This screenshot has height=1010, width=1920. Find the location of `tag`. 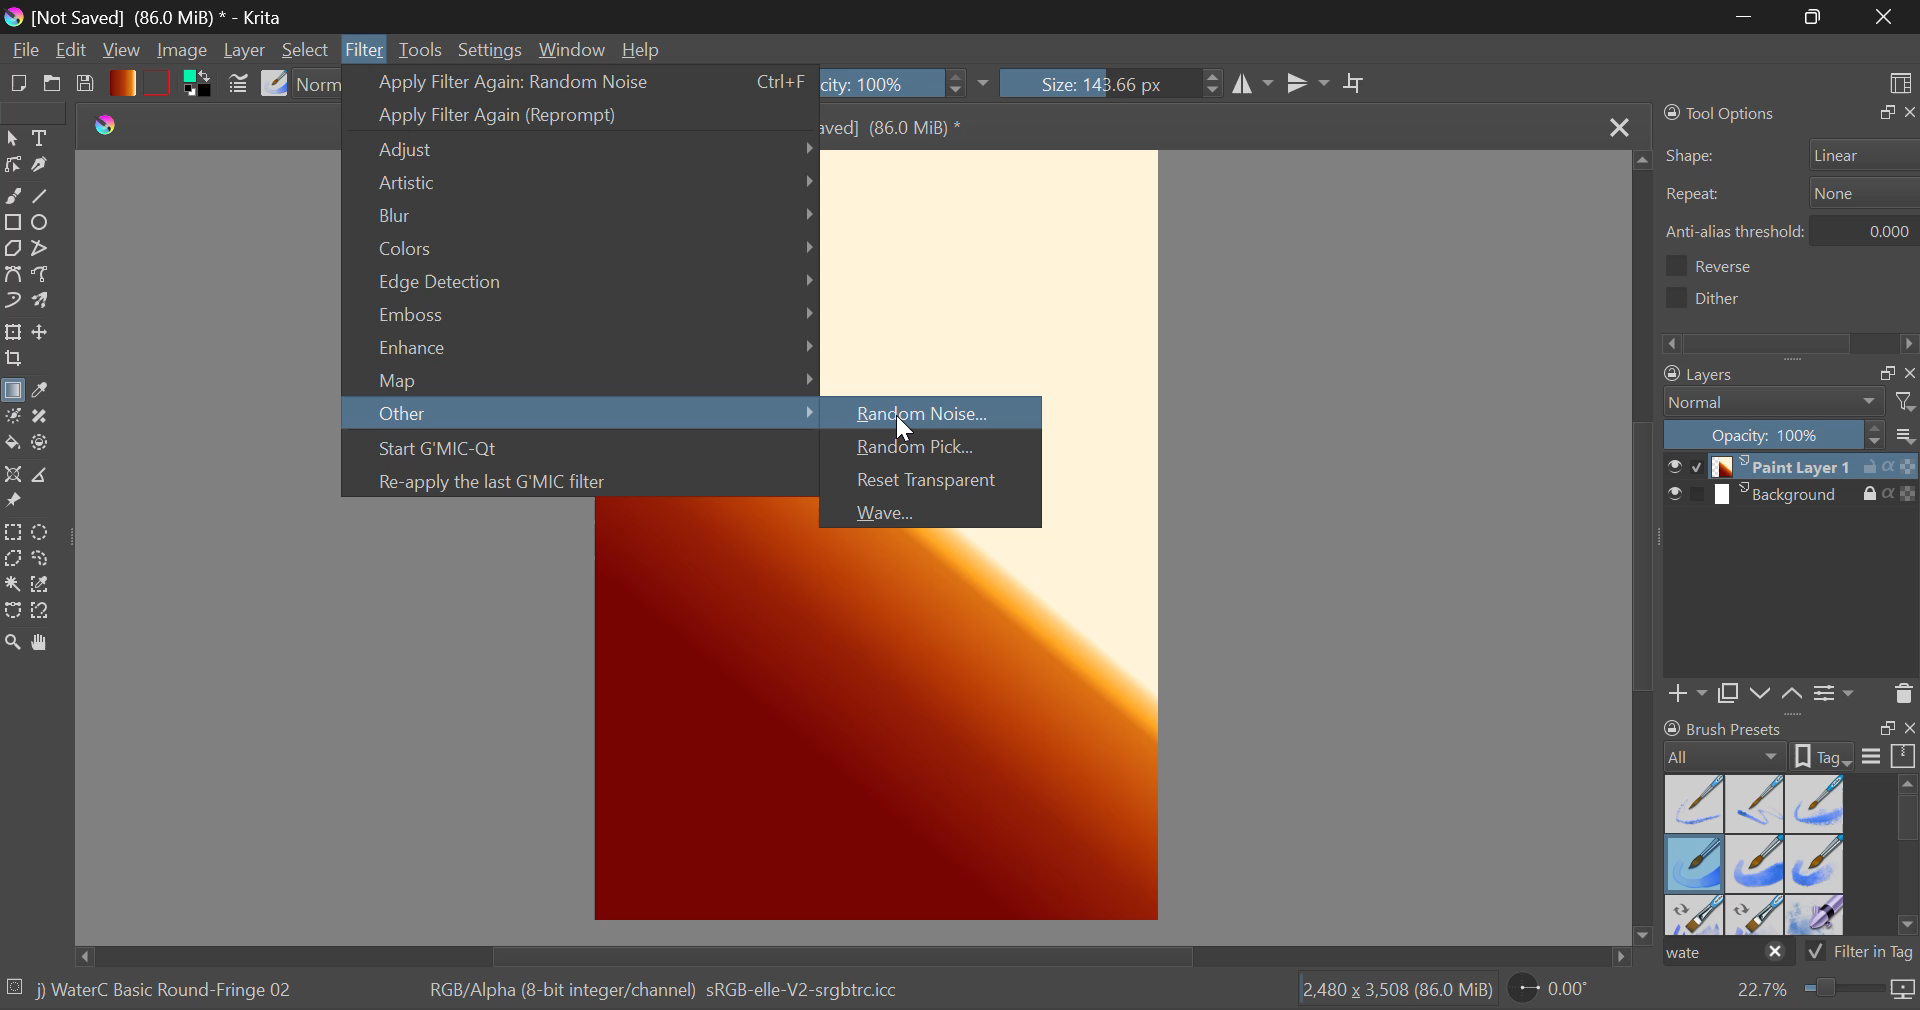

tag is located at coordinates (1826, 755).